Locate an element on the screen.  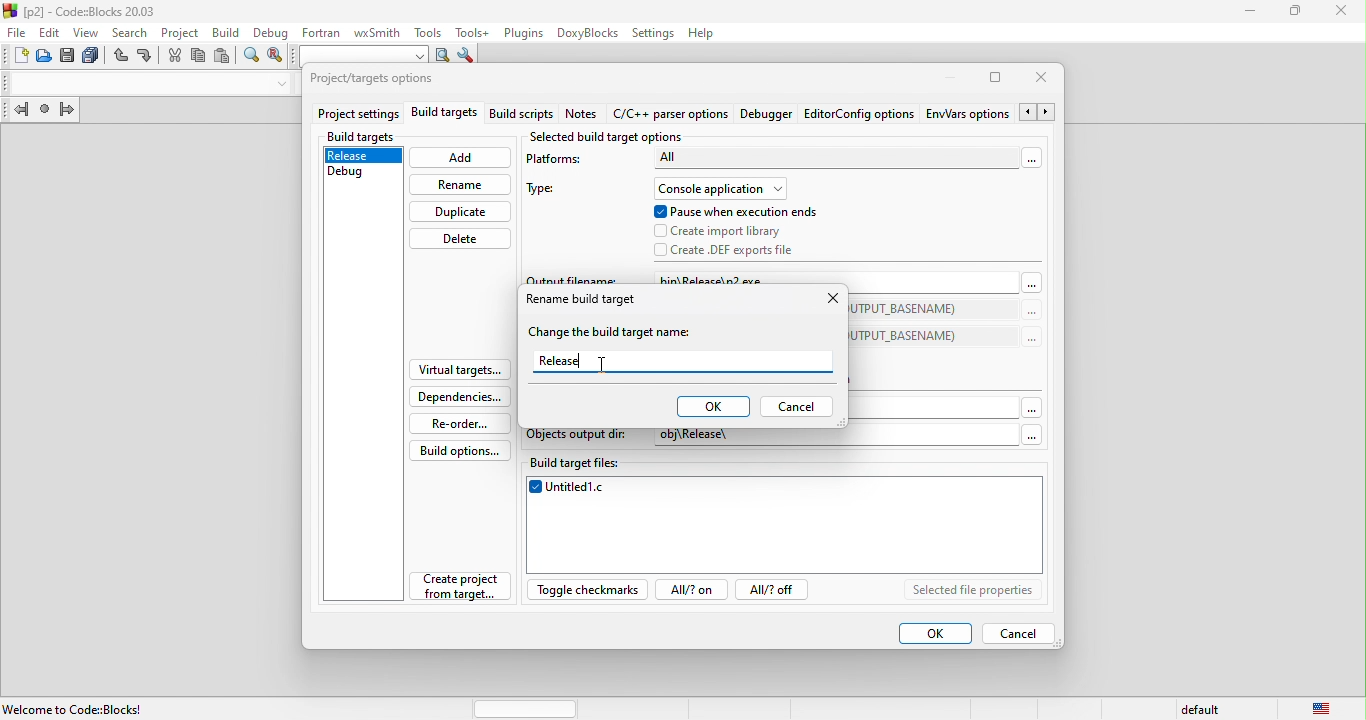
all?off is located at coordinates (776, 591).